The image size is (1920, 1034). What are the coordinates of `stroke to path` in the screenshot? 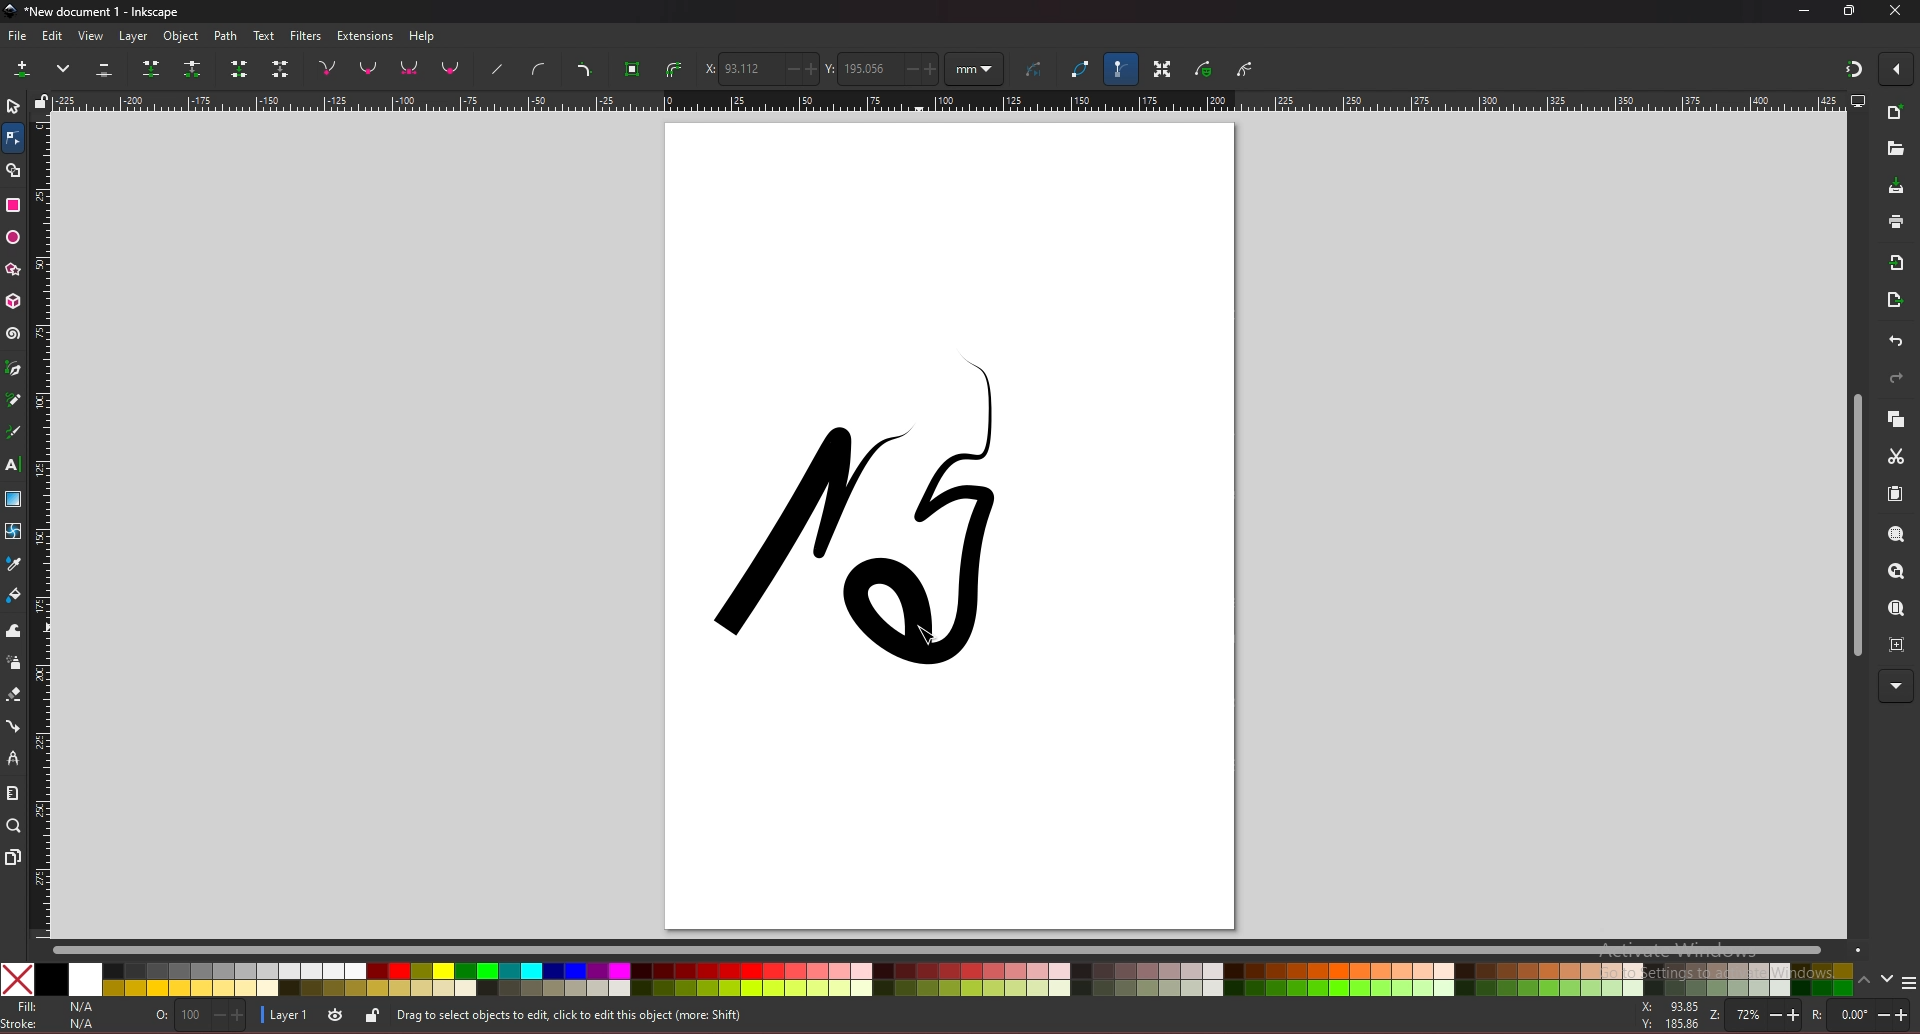 It's located at (674, 69).